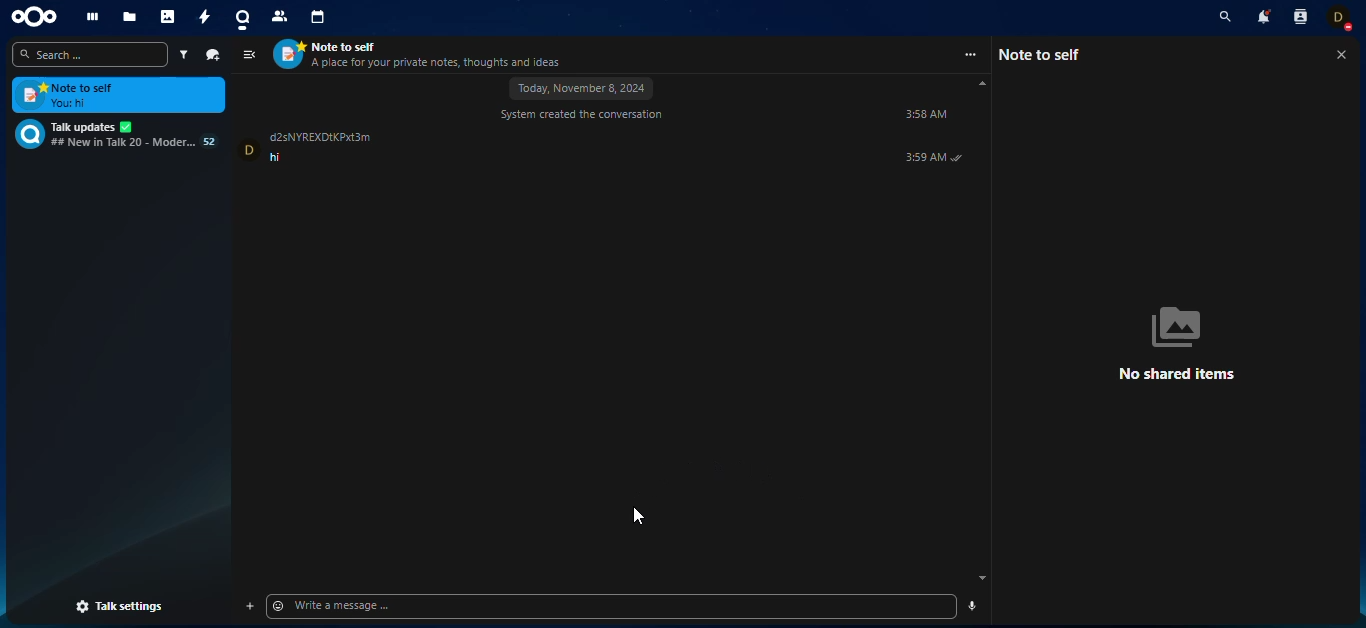 The image size is (1366, 628). Describe the element at coordinates (1186, 342) in the screenshot. I see `no shared items` at that location.